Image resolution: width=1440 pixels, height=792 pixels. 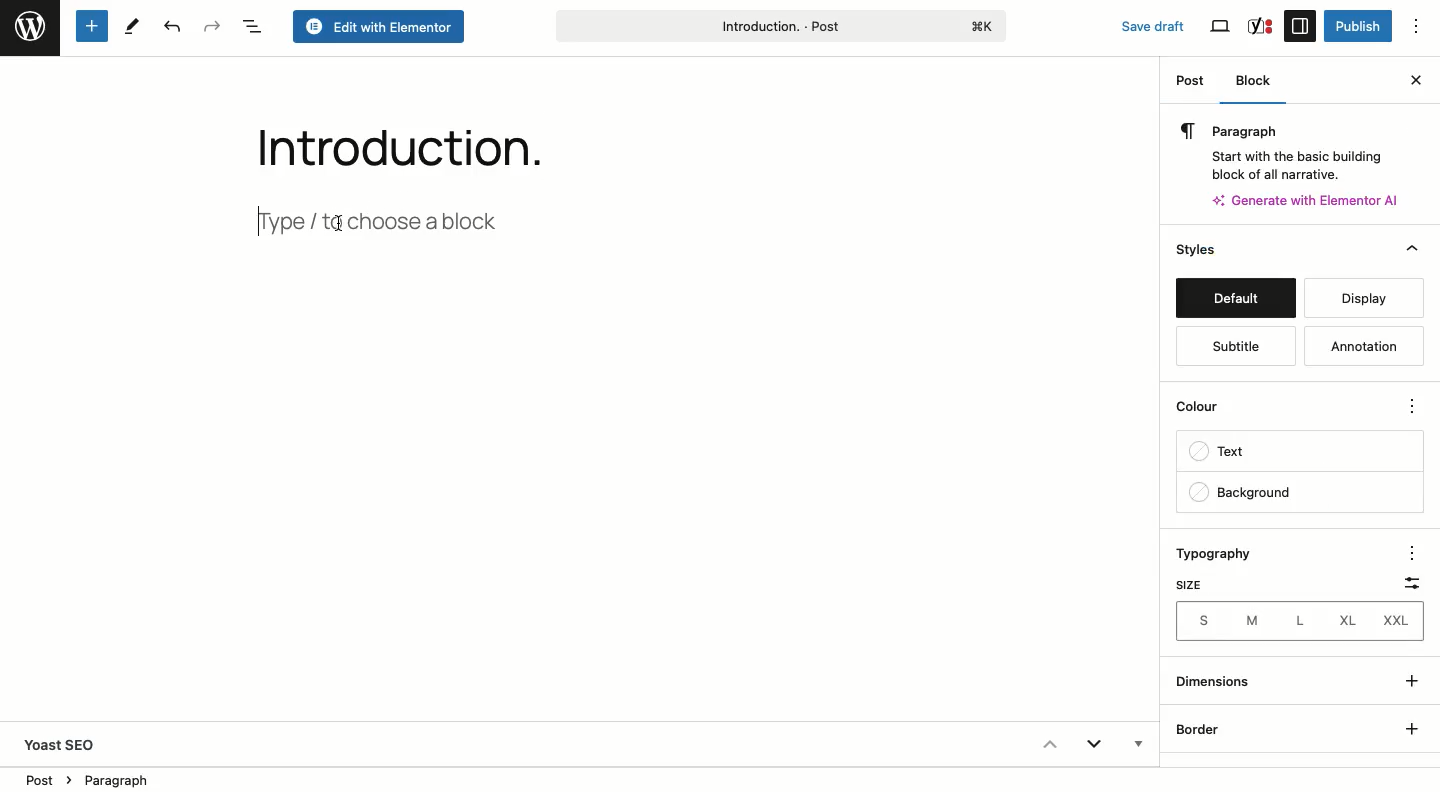 I want to click on Options, so click(x=1408, y=551).